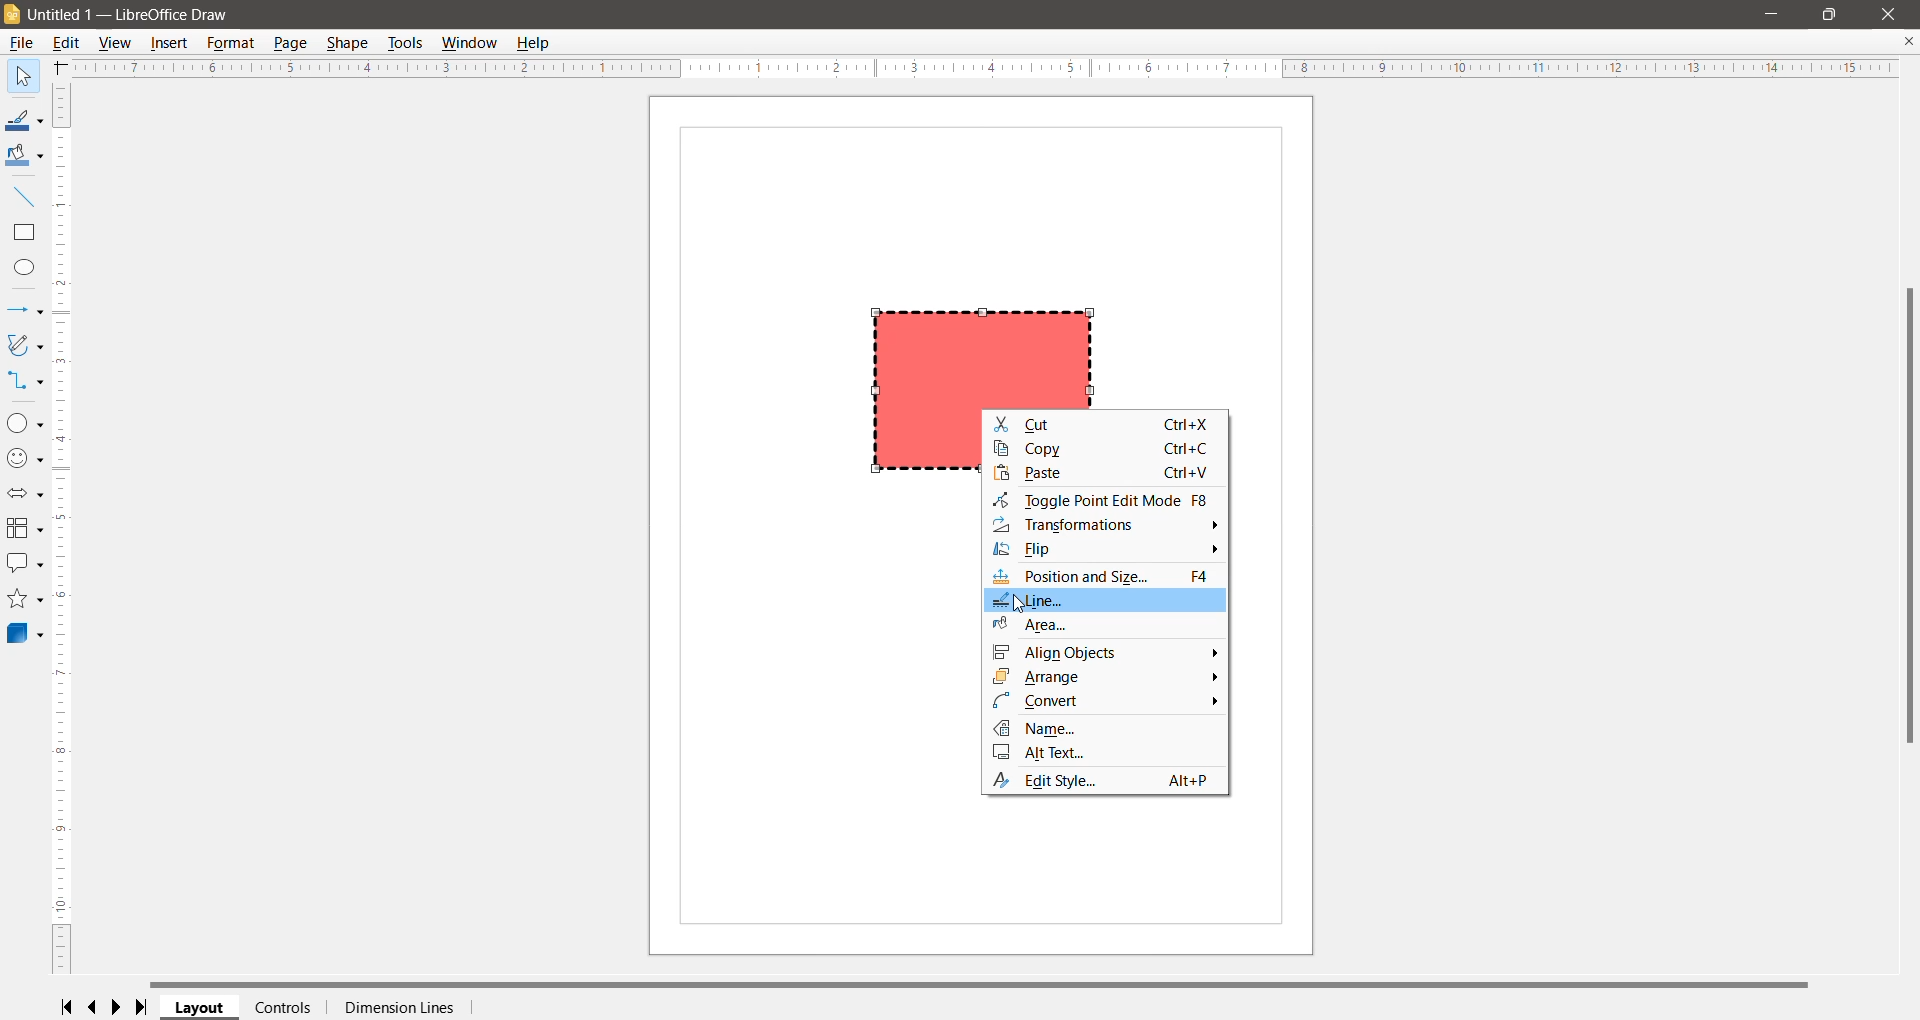  What do you see at coordinates (200, 1008) in the screenshot?
I see `Layout` at bounding box center [200, 1008].